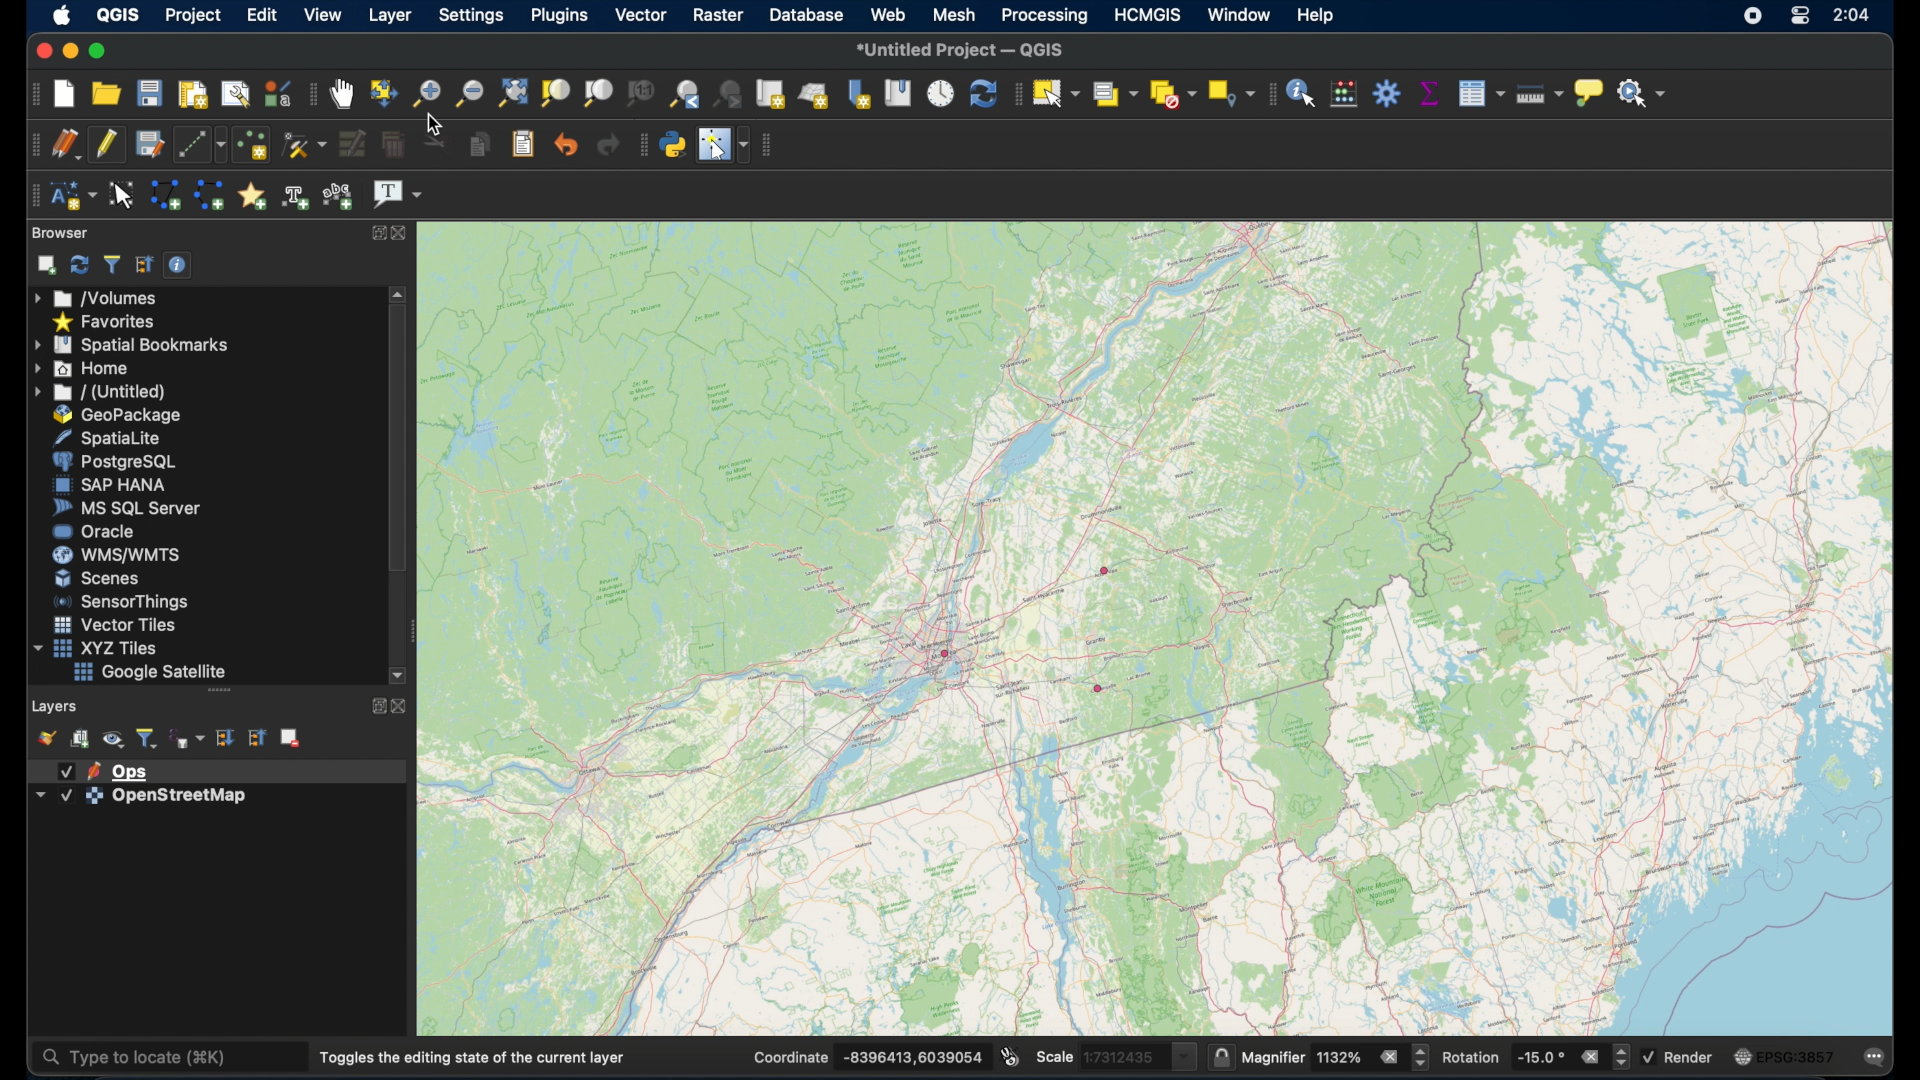 This screenshot has height=1080, width=1920. Describe the element at coordinates (343, 94) in the screenshot. I see `pan map` at that location.